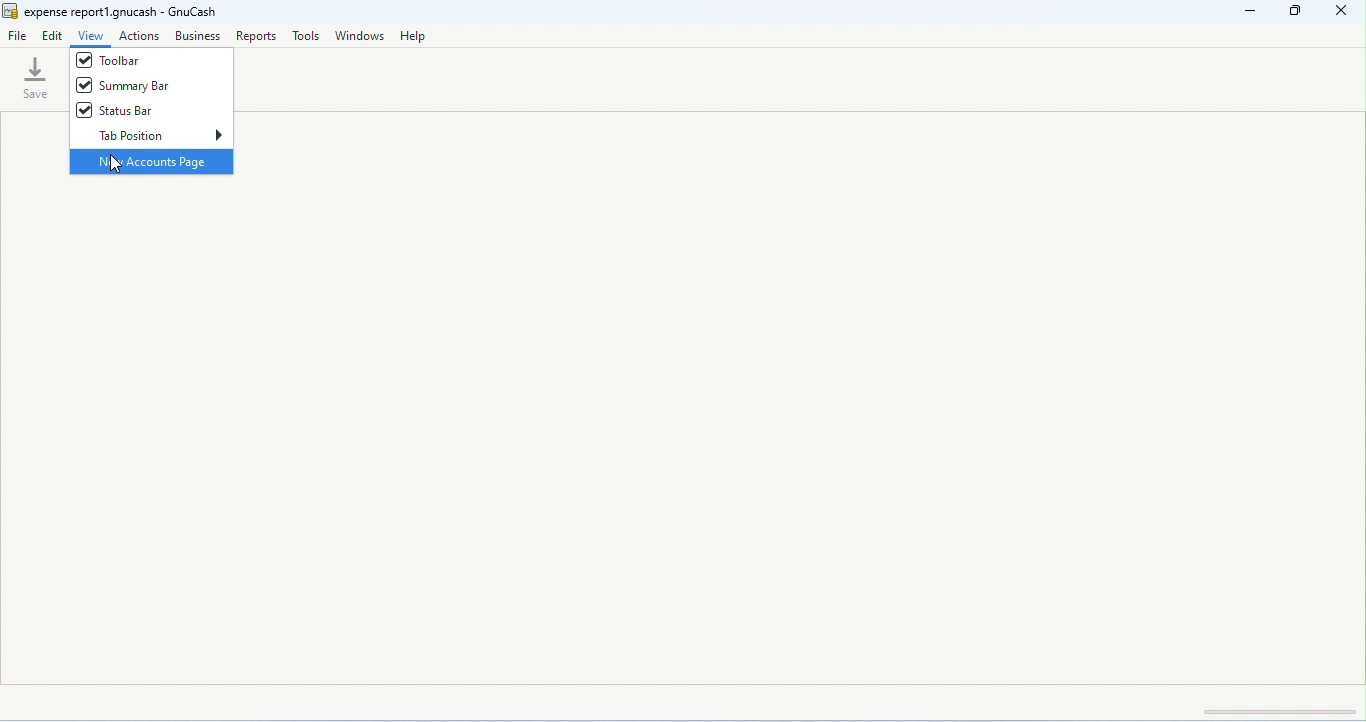  What do you see at coordinates (10, 12) in the screenshot?
I see `icon` at bounding box center [10, 12].